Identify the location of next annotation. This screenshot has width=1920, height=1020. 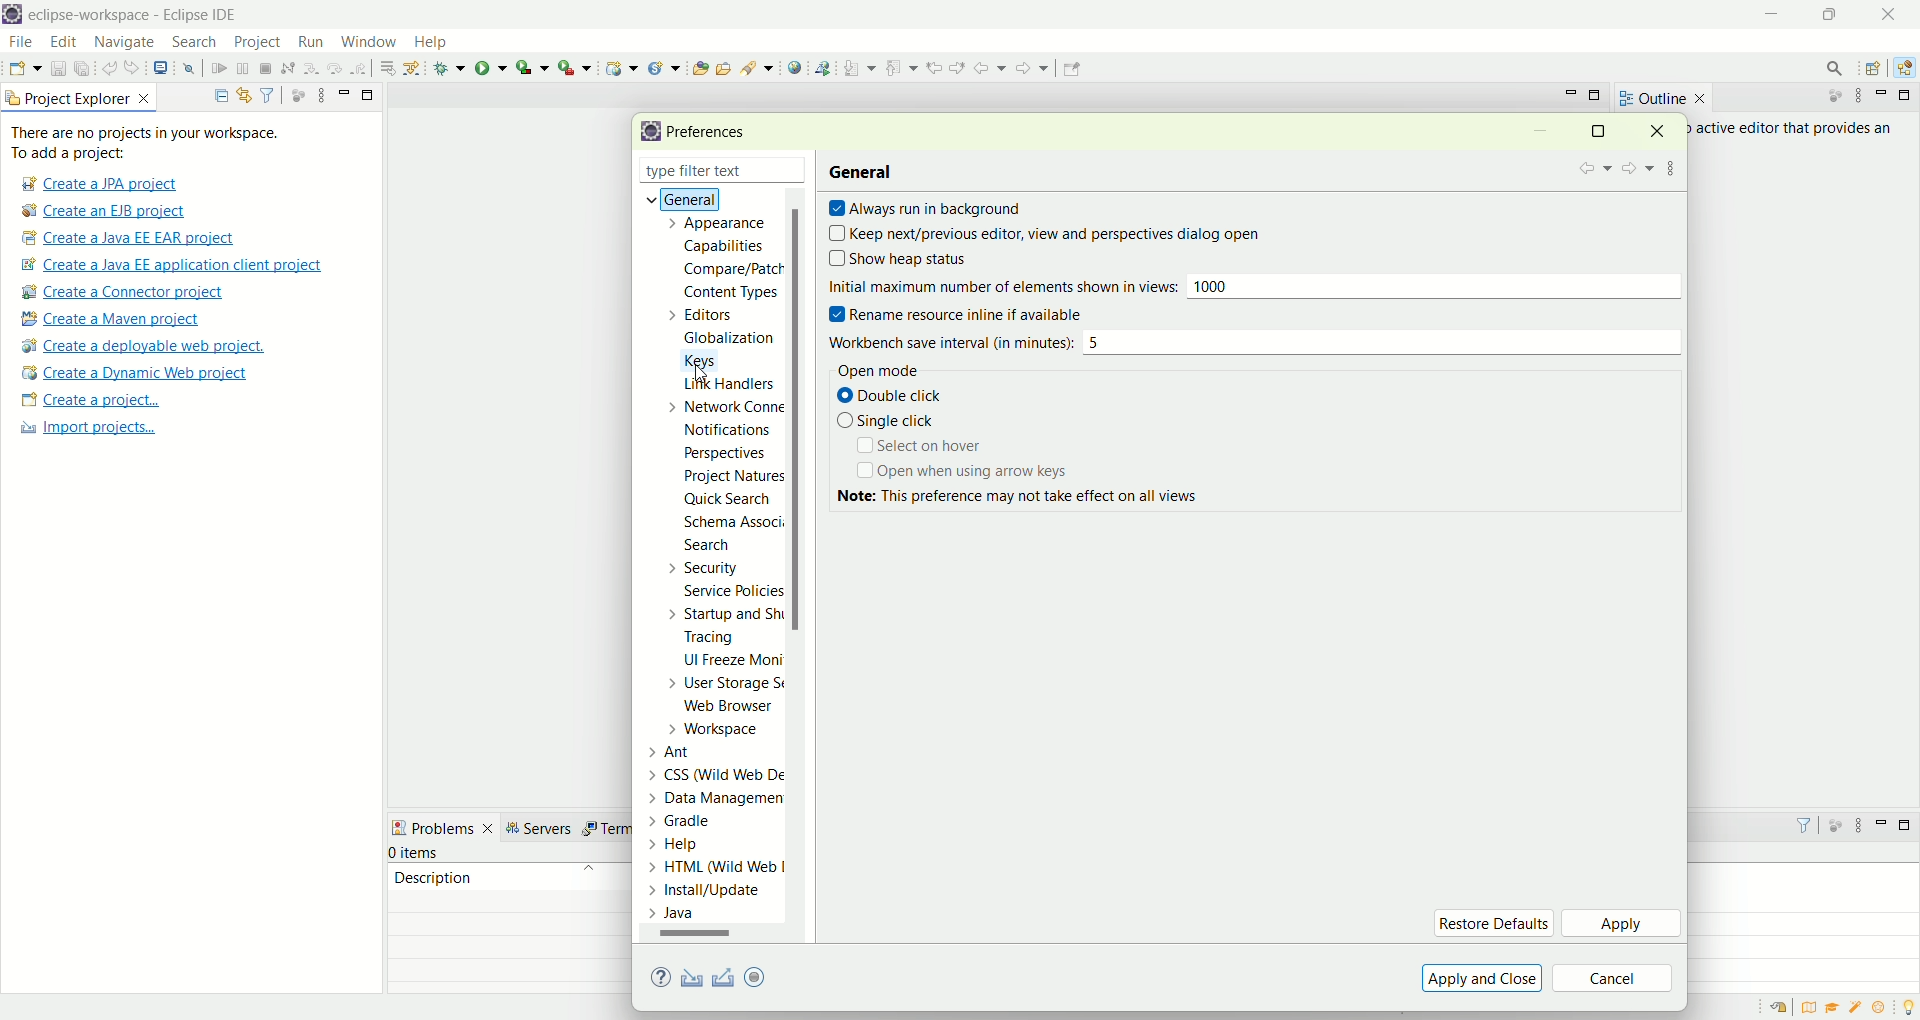
(860, 67).